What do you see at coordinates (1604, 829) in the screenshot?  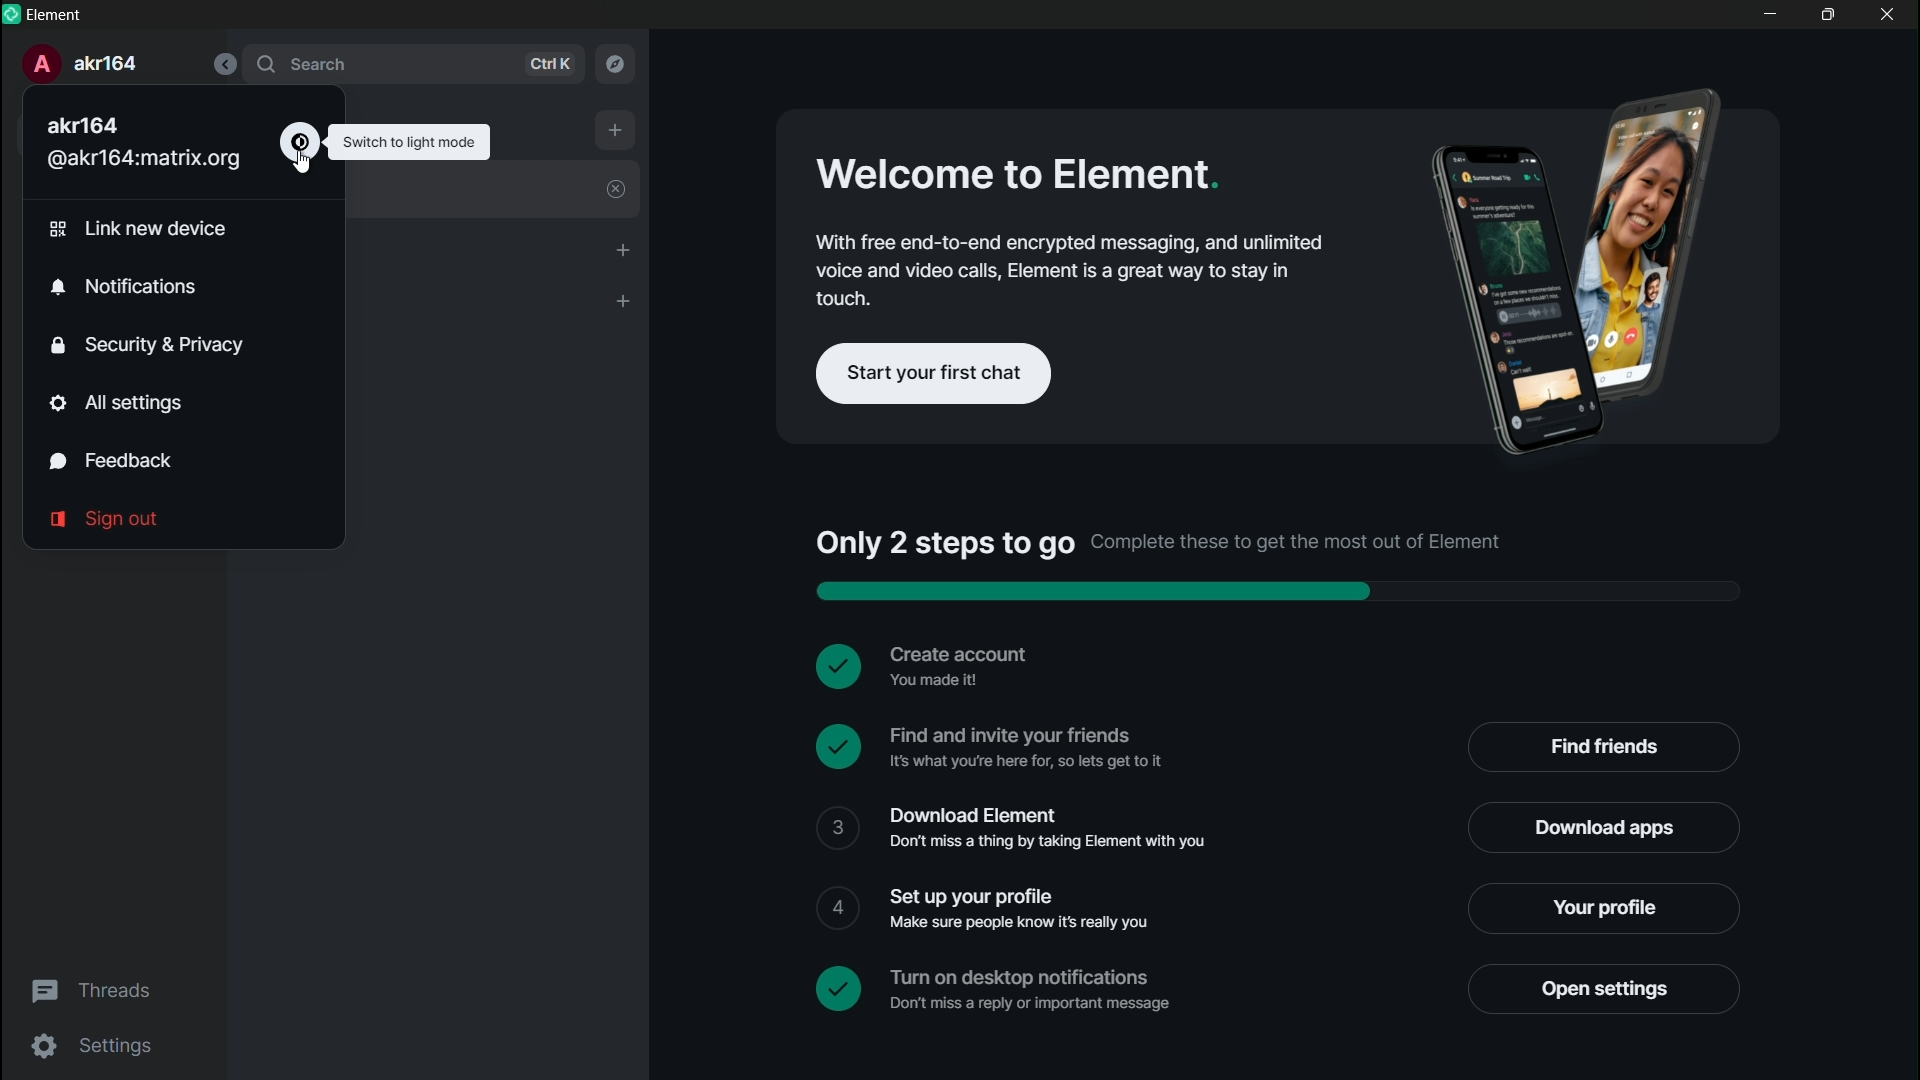 I see `download apps` at bounding box center [1604, 829].